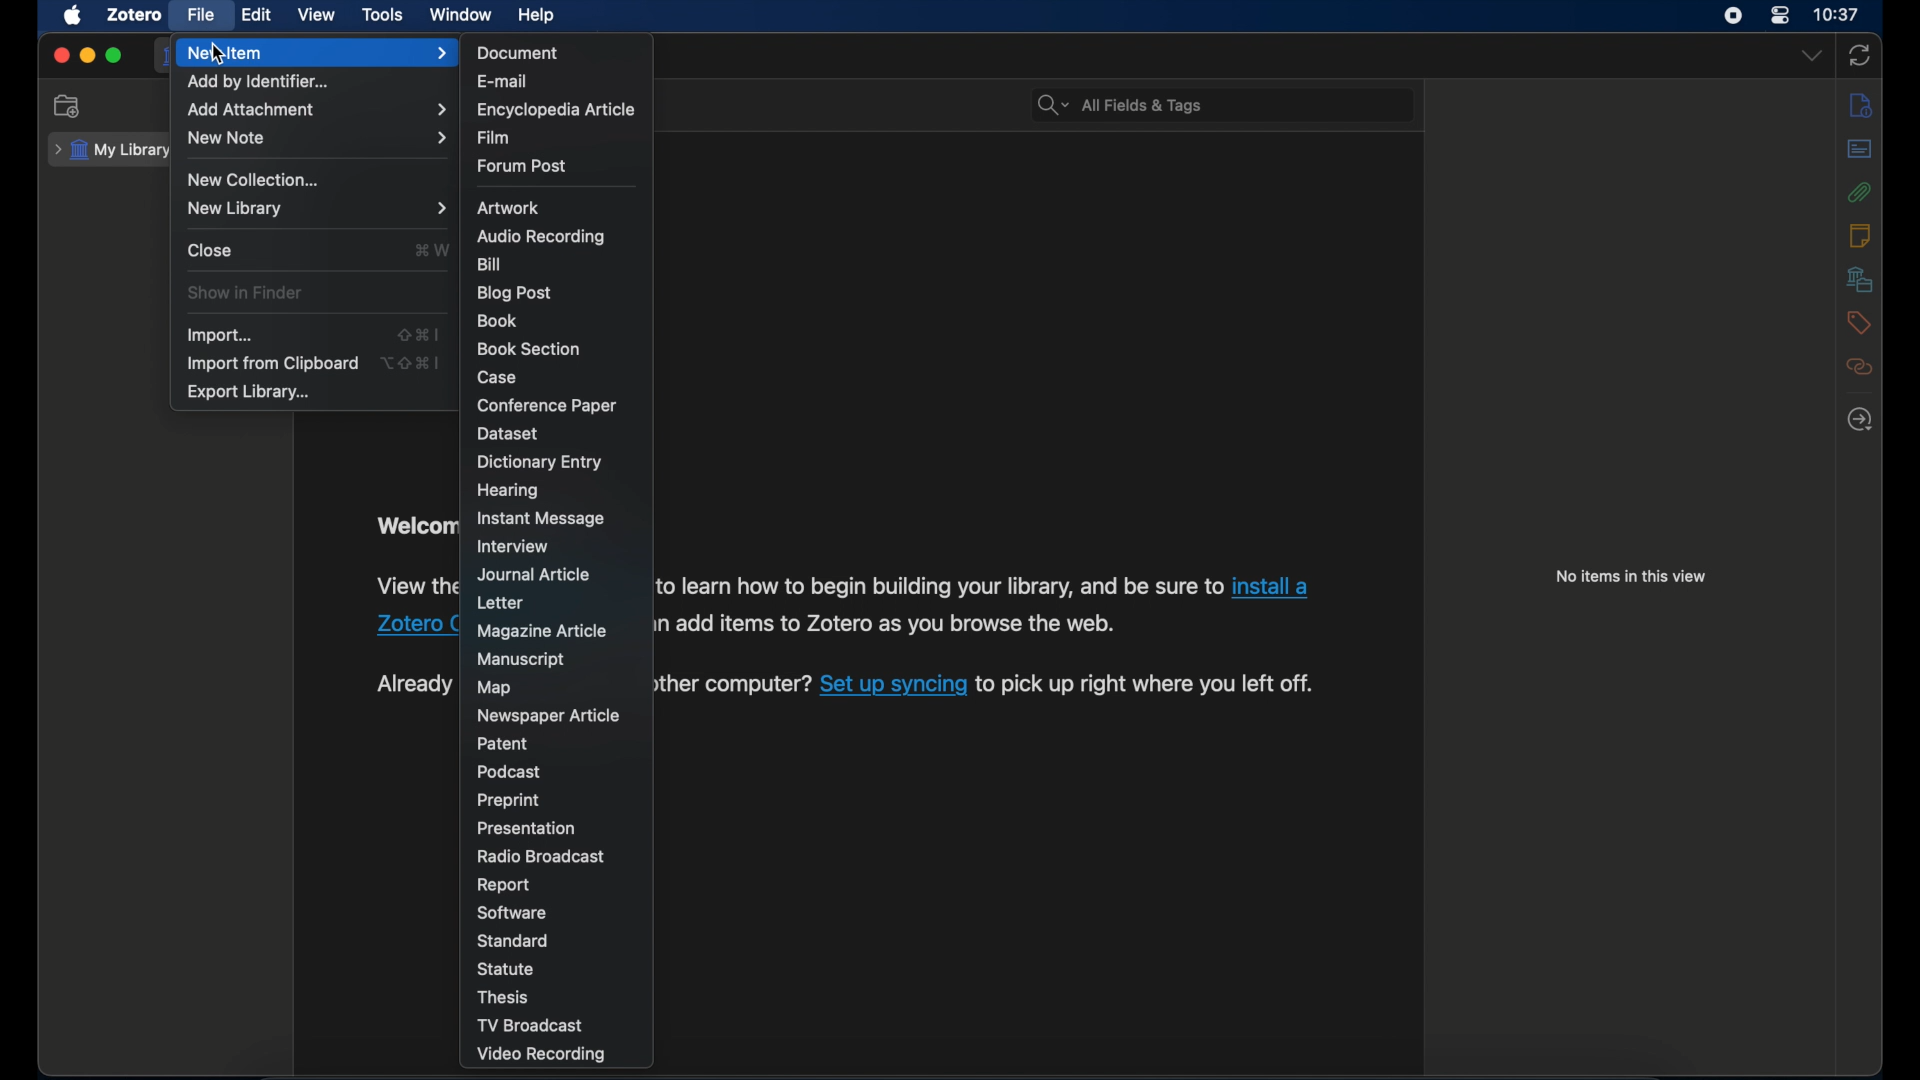  I want to click on dataset, so click(512, 432).